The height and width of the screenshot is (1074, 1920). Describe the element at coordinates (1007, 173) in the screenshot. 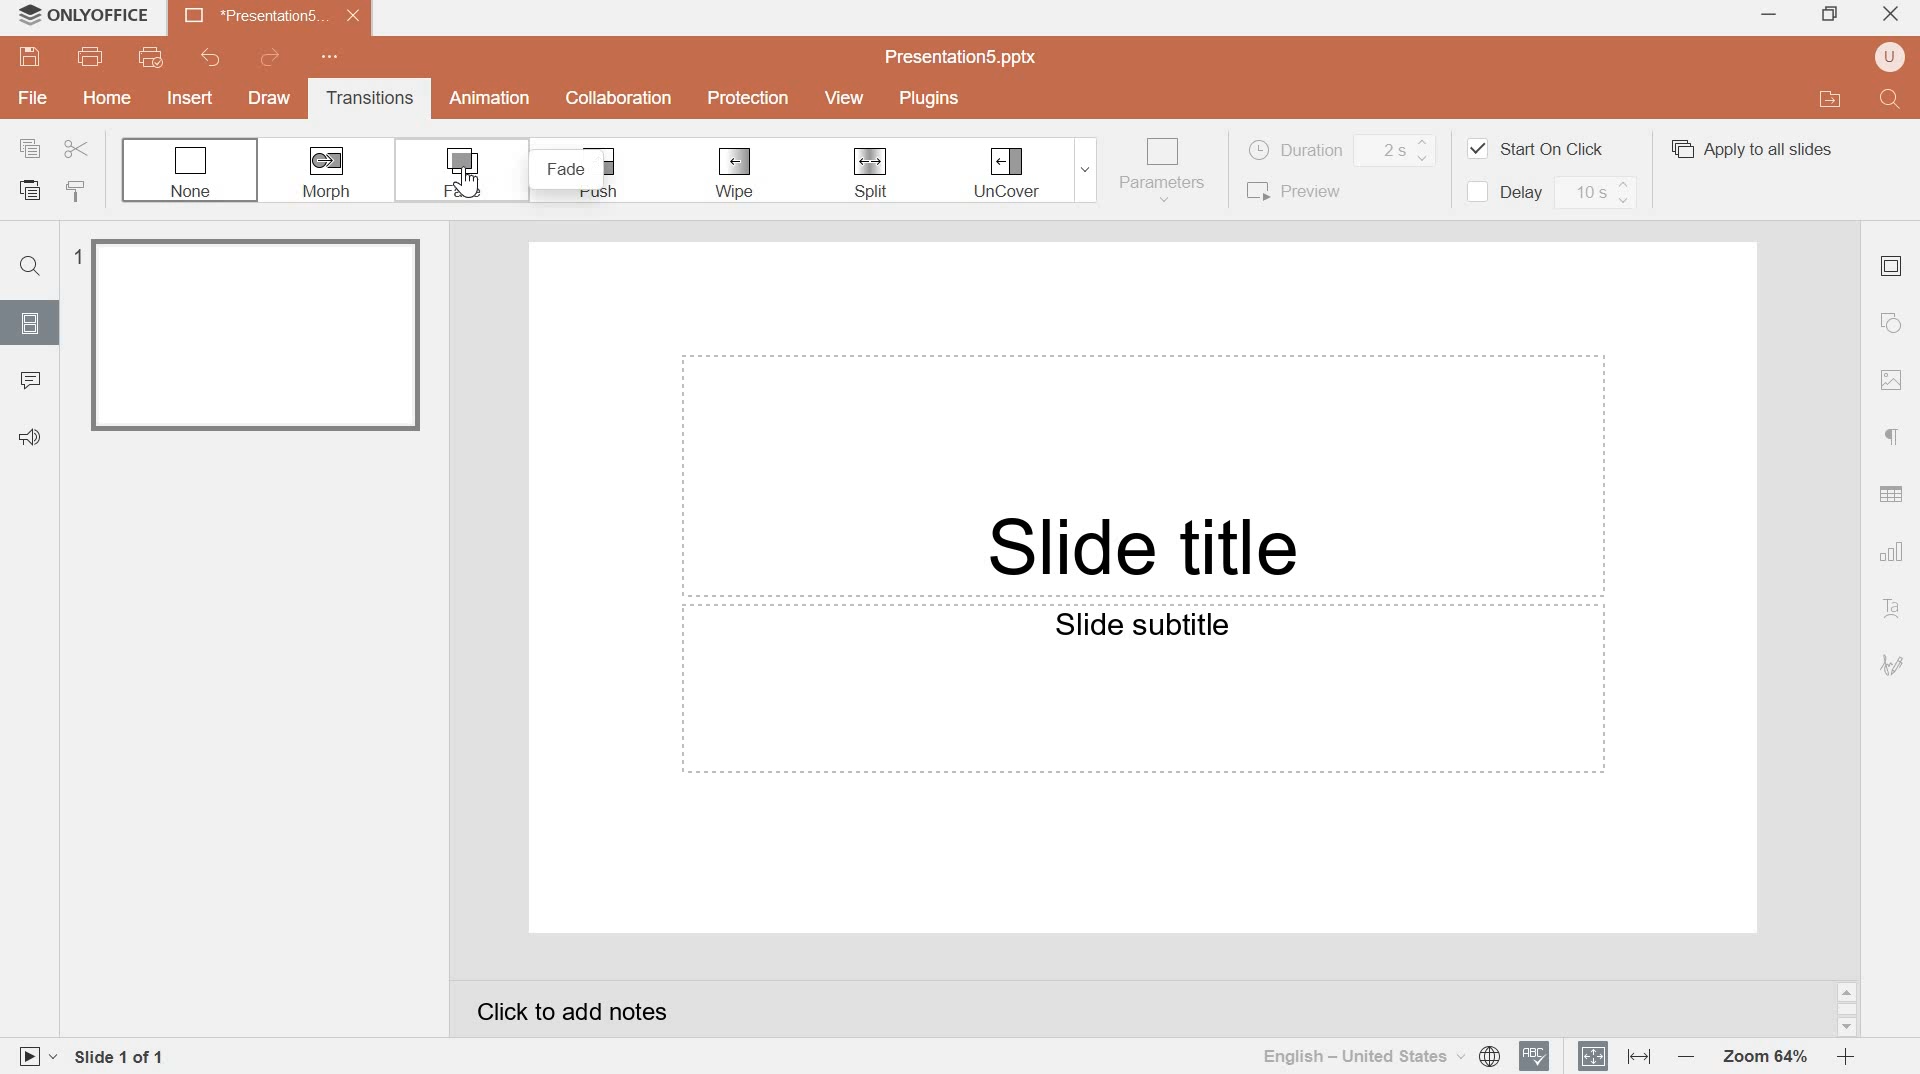

I see `Uncover` at that location.